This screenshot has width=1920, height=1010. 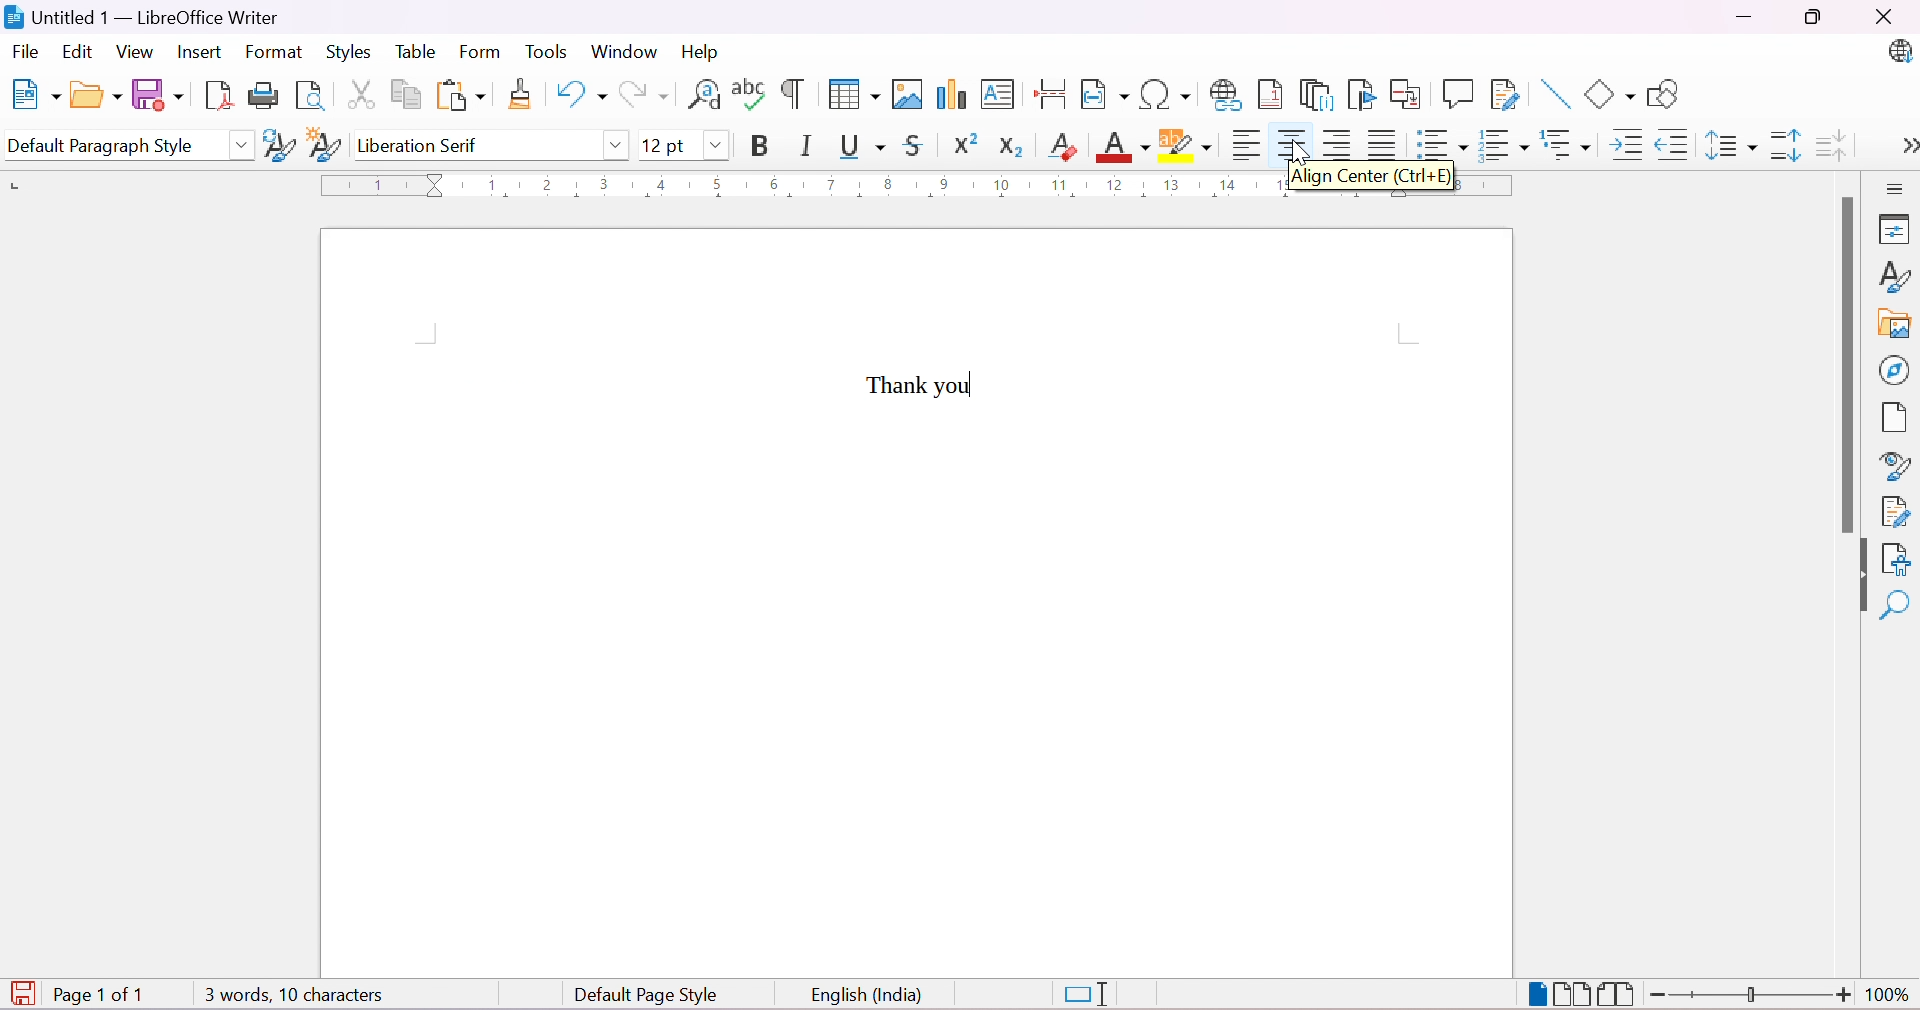 What do you see at coordinates (1753, 995) in the screenshot?
I see `Slider` at bounding box center [1753, 995].